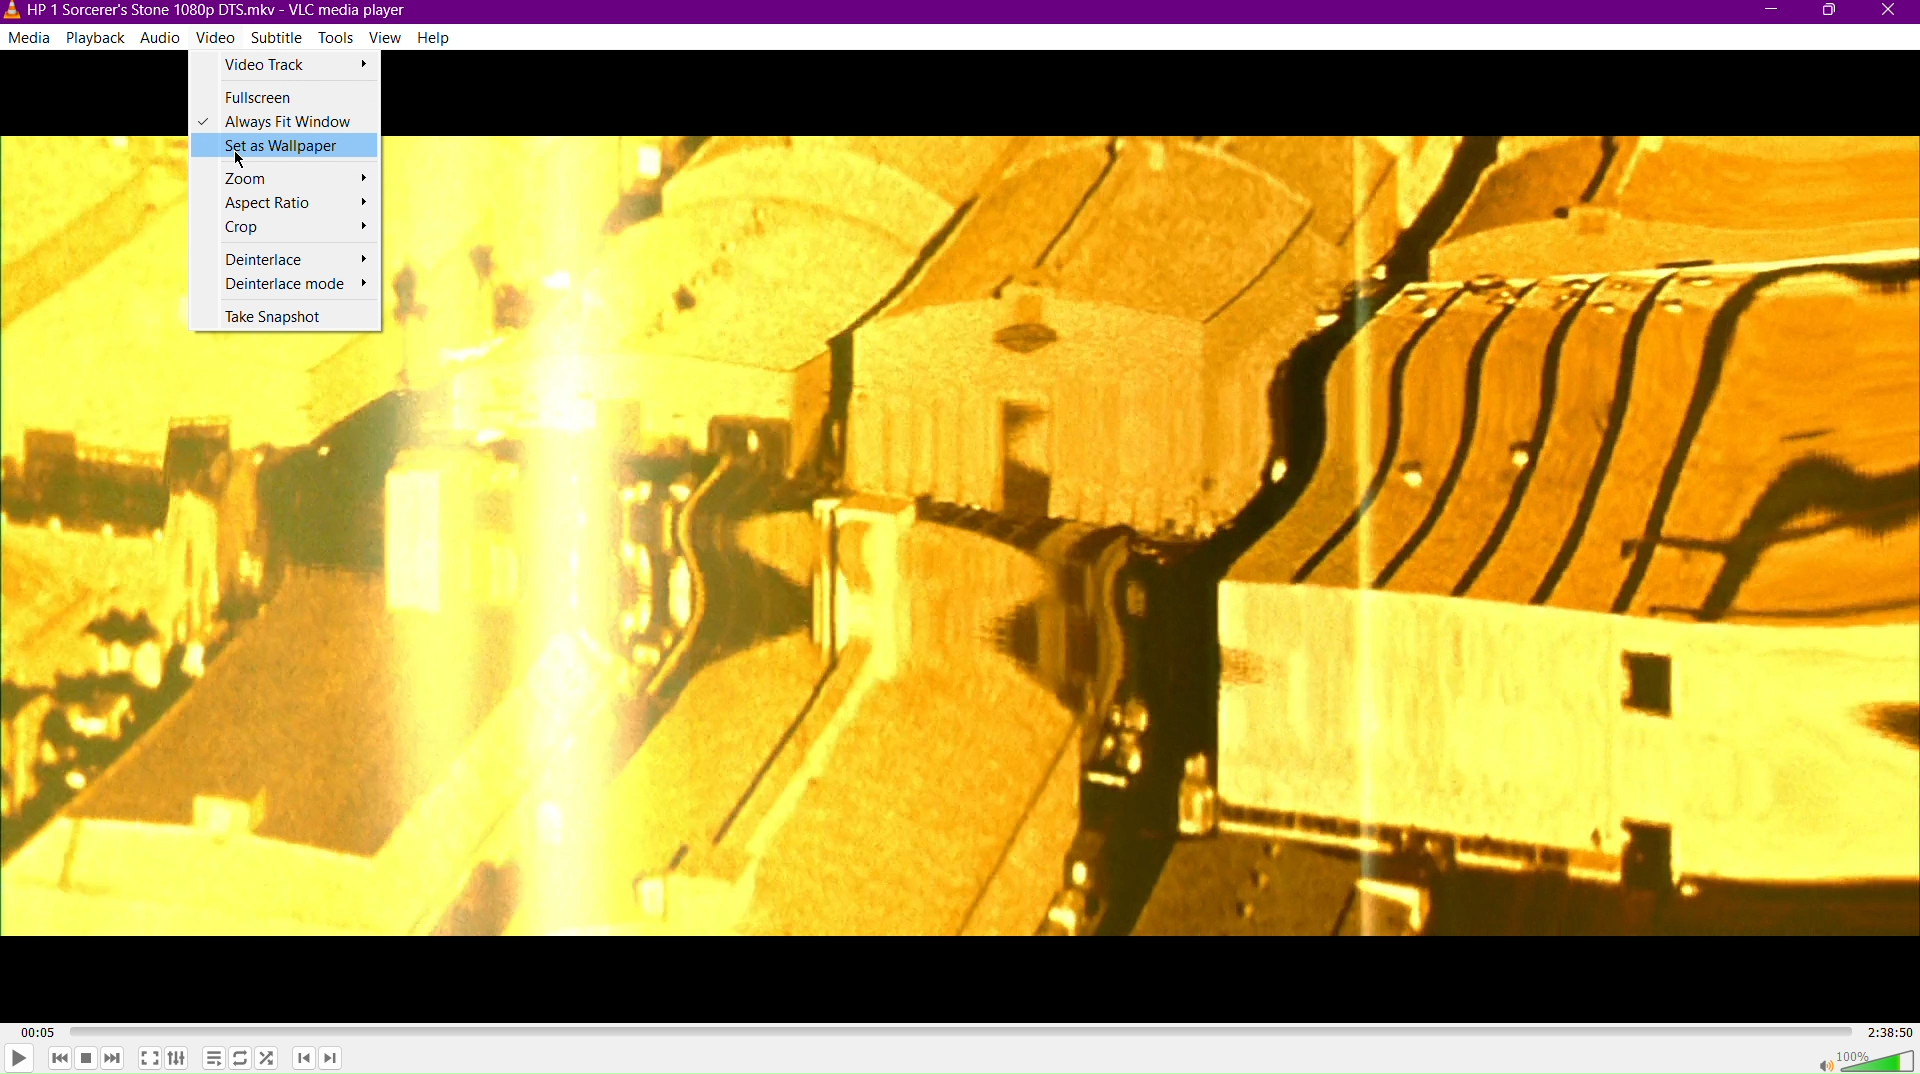 This screenshot has height=1074, width=1920. What do you see at coordinates (287, 177) in the screenshot?
I see `Zoom` at bounding box center [287, 177].